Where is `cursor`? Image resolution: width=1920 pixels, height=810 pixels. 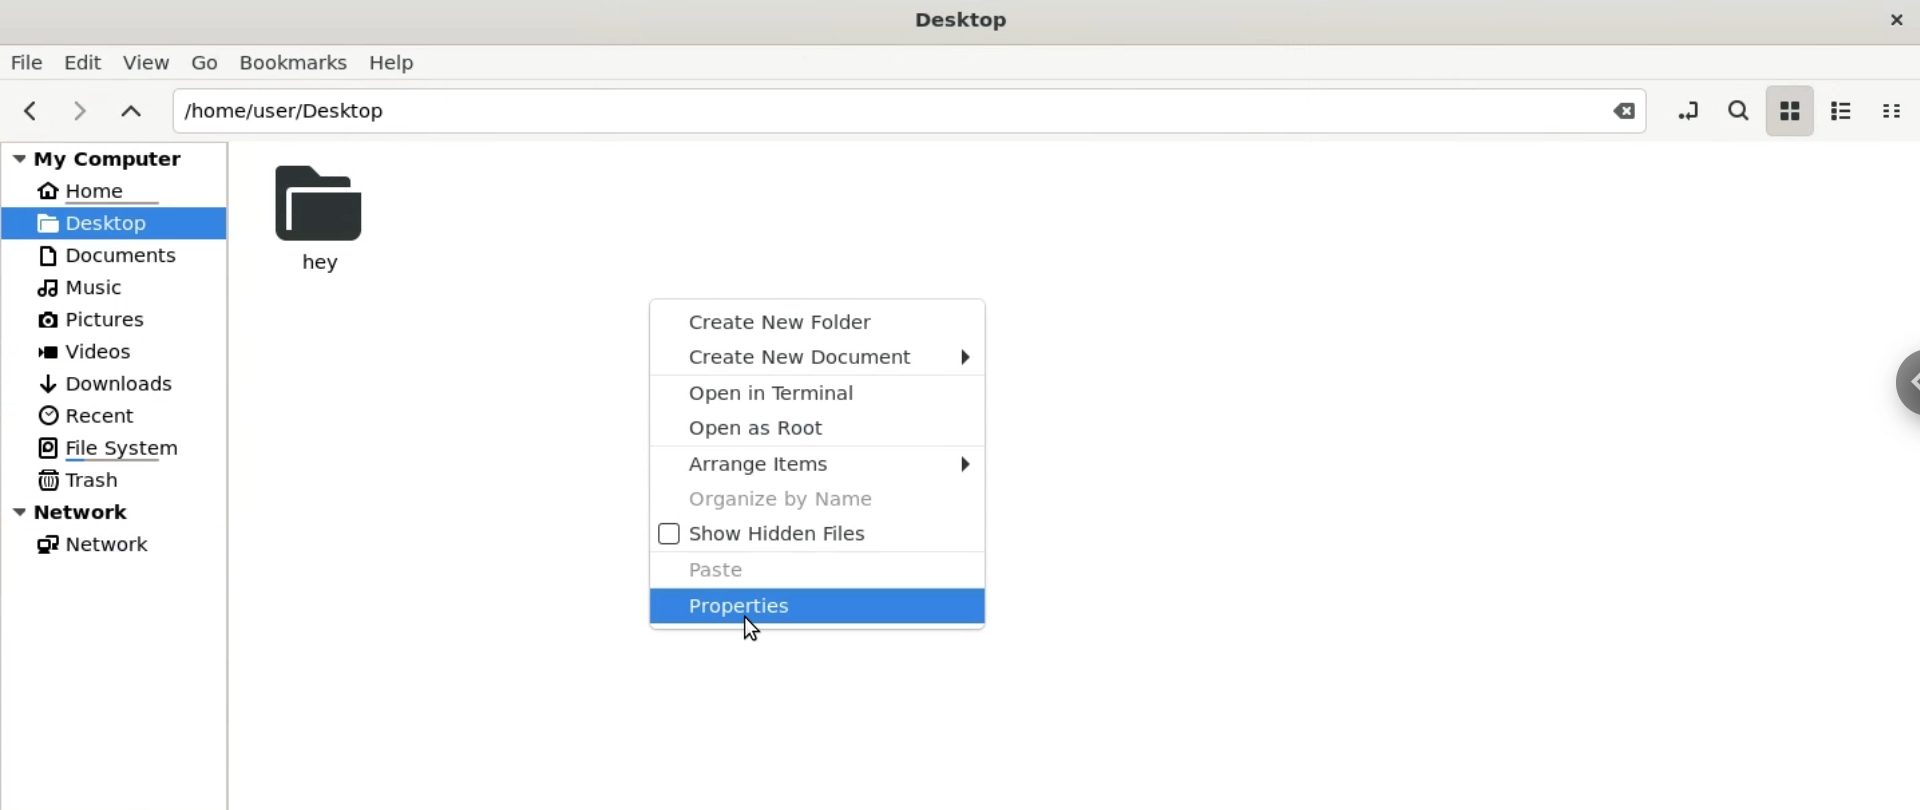 cursor is located at coordinates (767, 637).